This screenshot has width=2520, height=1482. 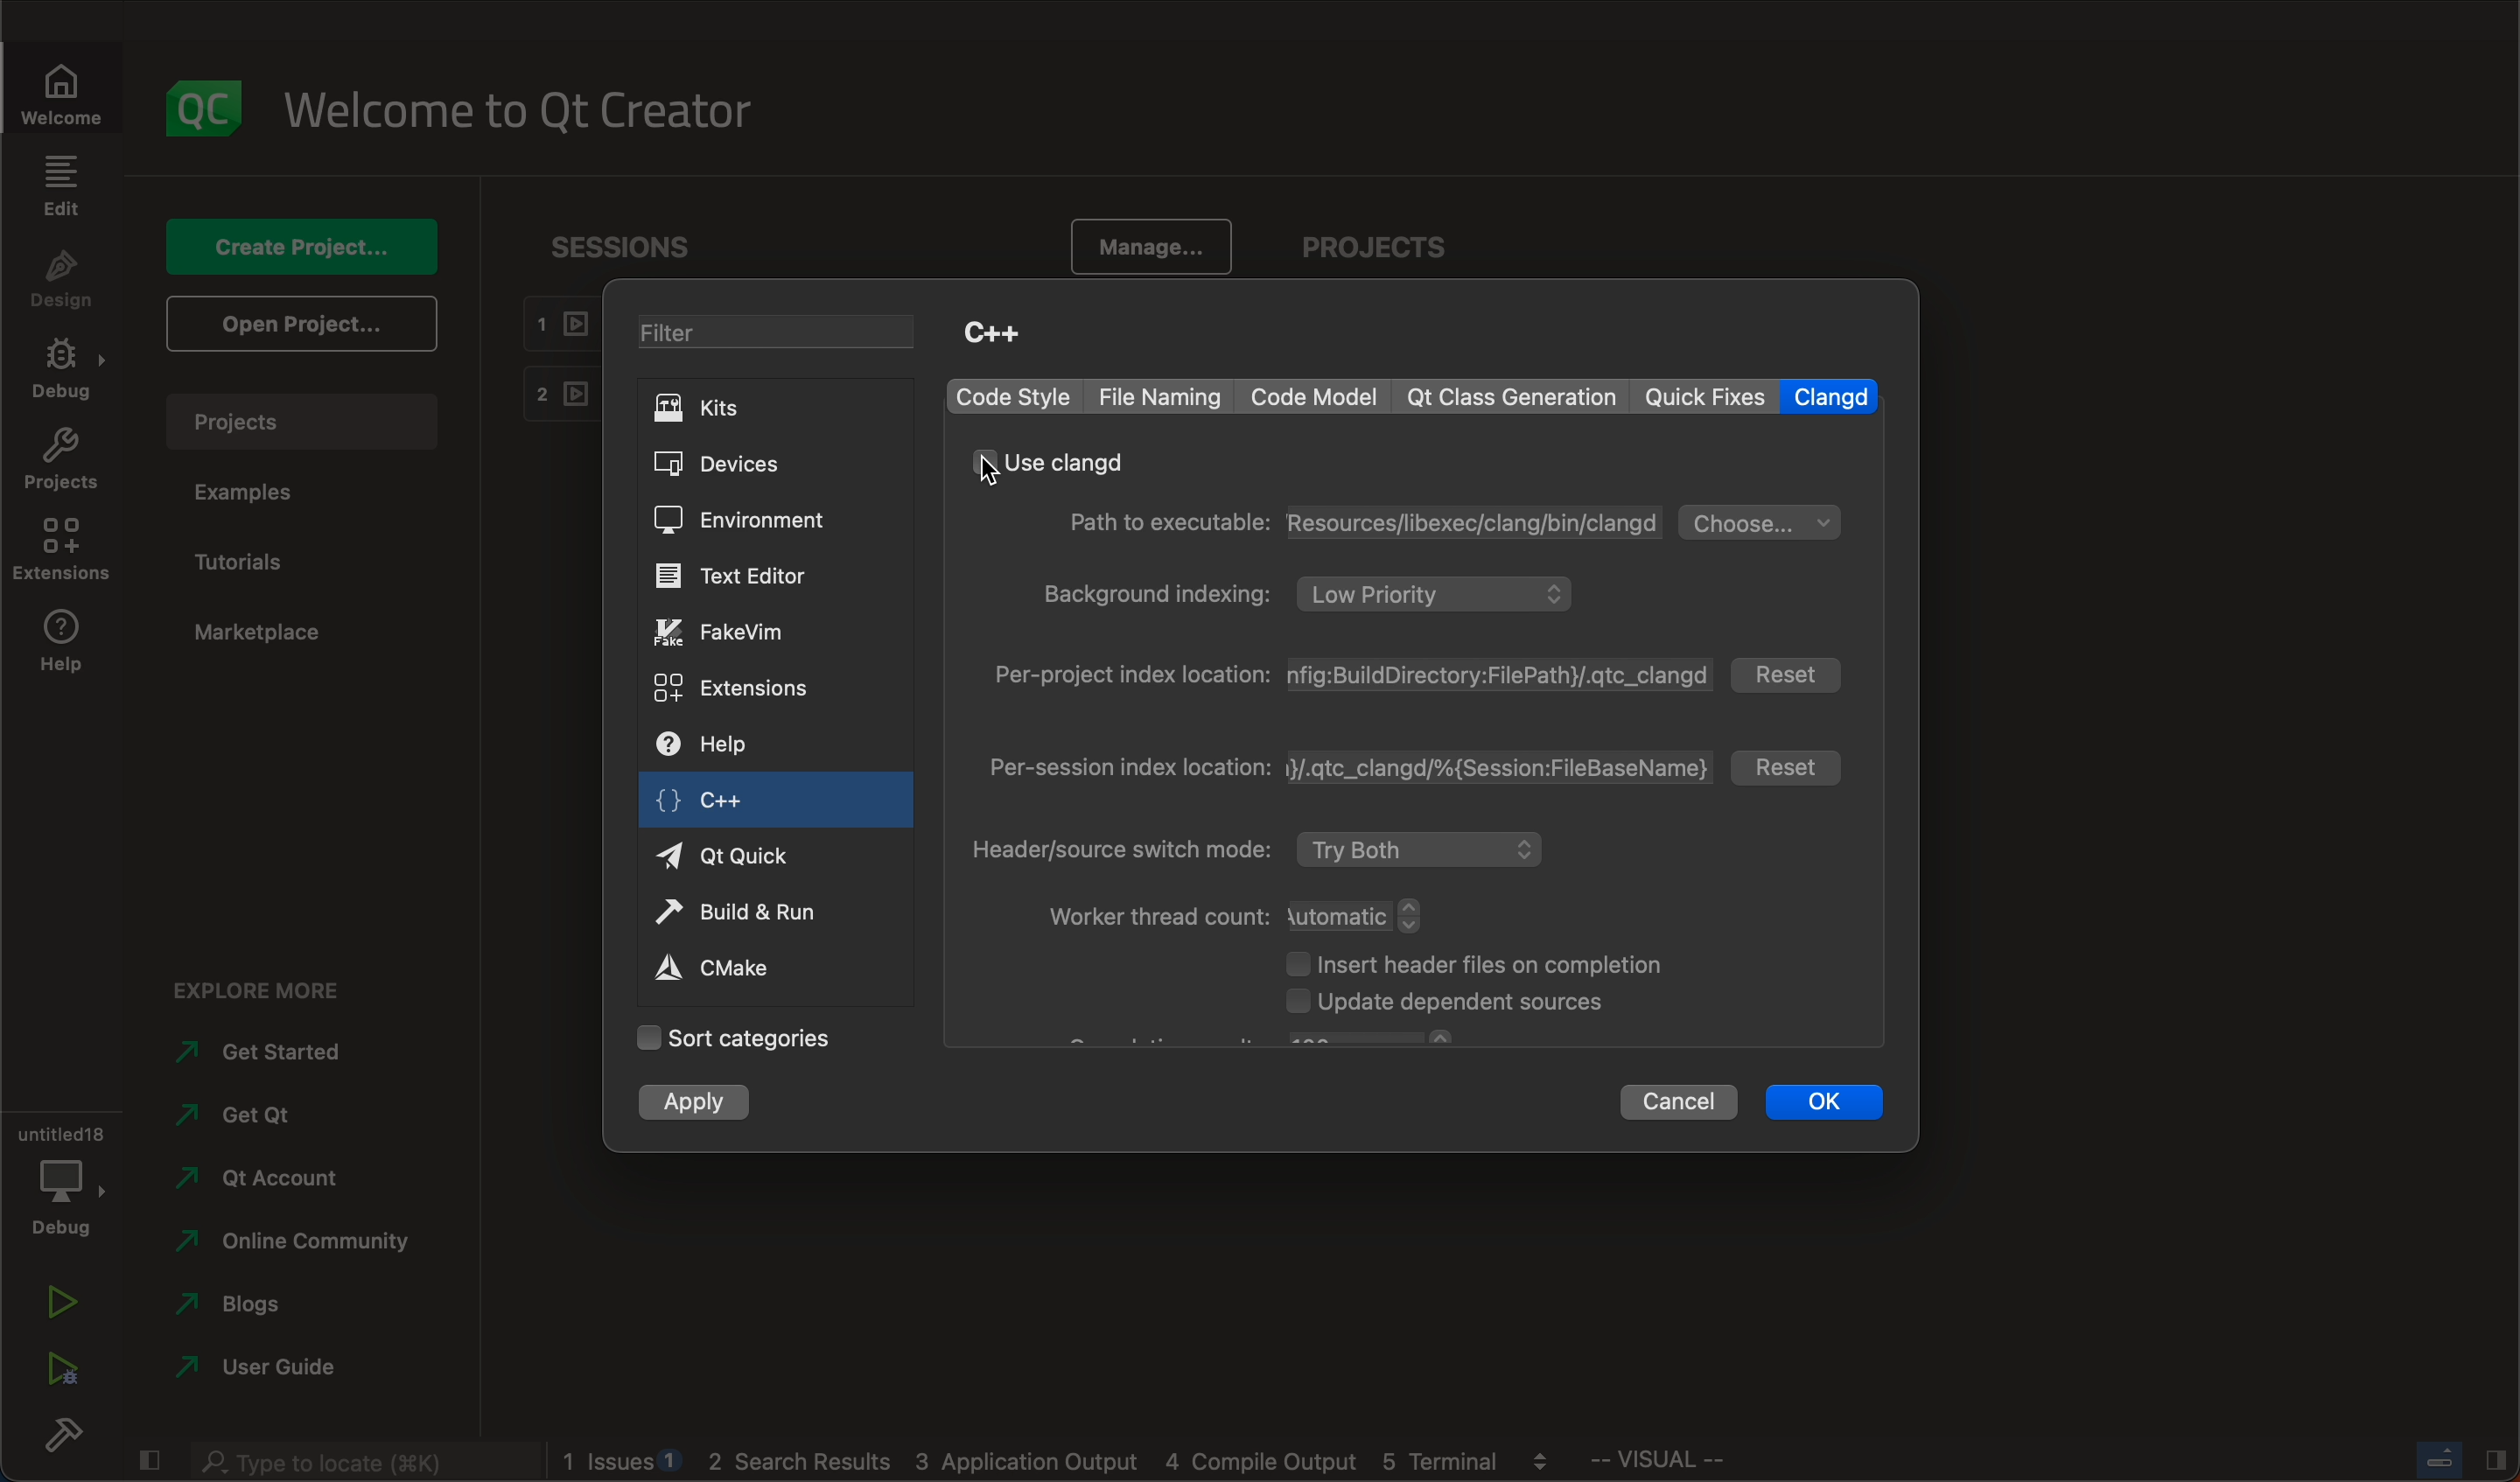 I want to click on get started, so click(x=270, y=1052).